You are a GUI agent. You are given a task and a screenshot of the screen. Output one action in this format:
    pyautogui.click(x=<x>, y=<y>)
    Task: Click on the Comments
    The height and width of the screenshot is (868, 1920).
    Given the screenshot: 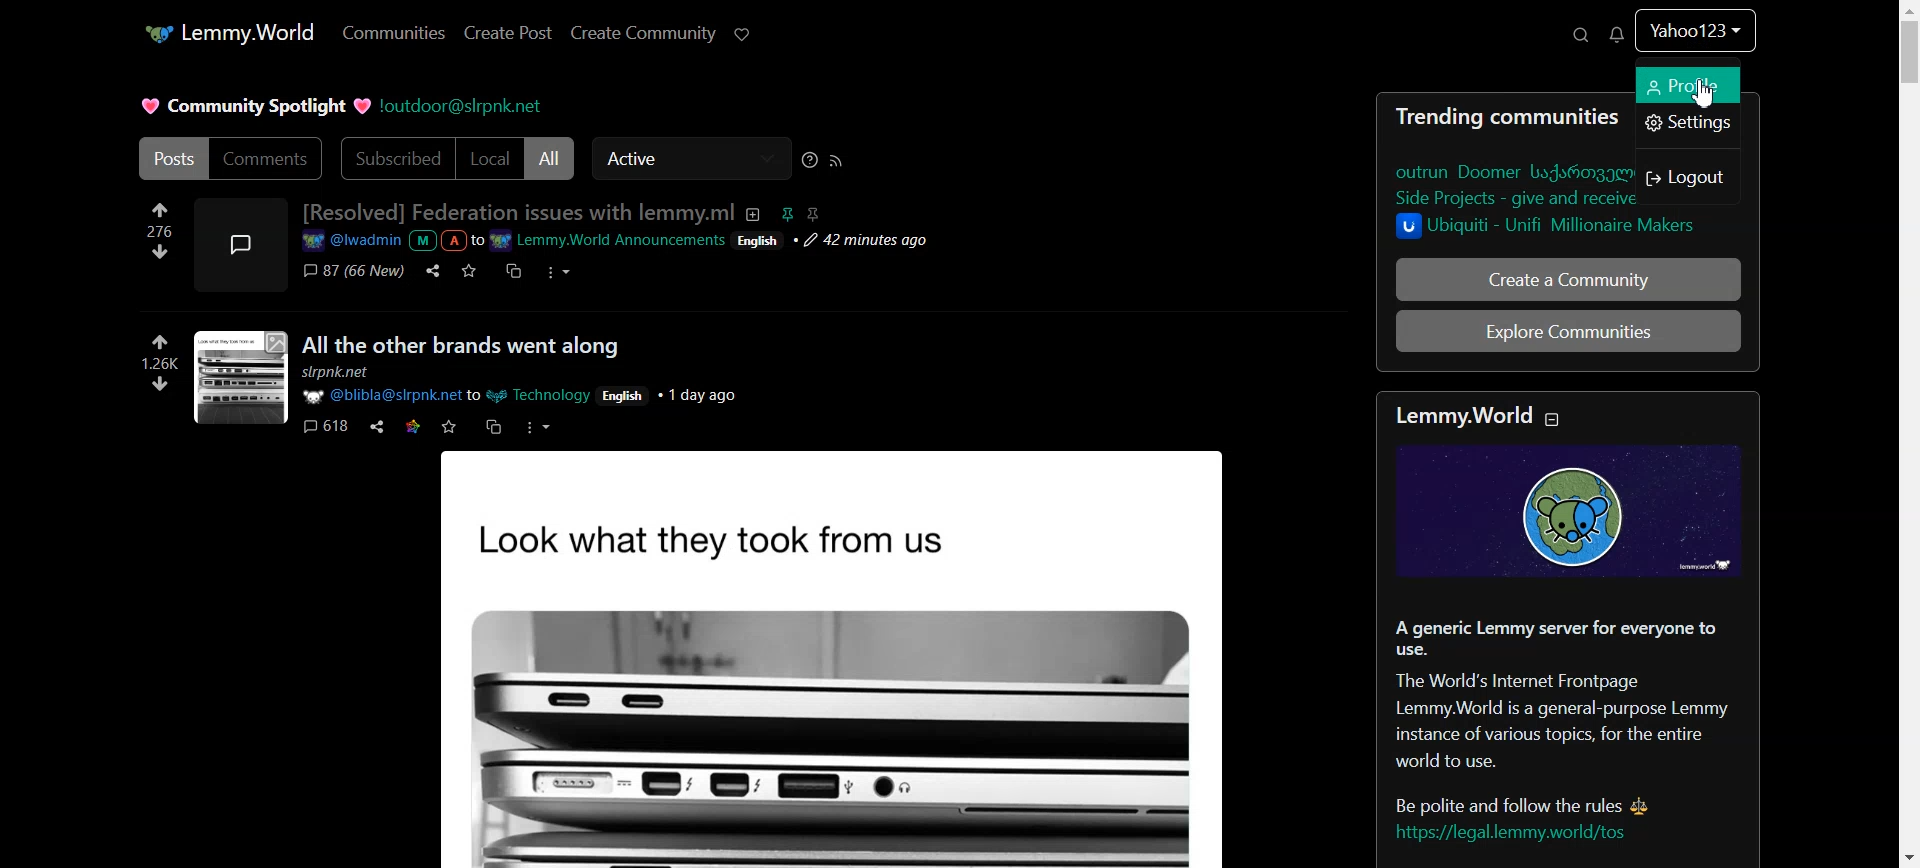 What is the action you would take?
    pyautogui.click(x=268, y=157)
    